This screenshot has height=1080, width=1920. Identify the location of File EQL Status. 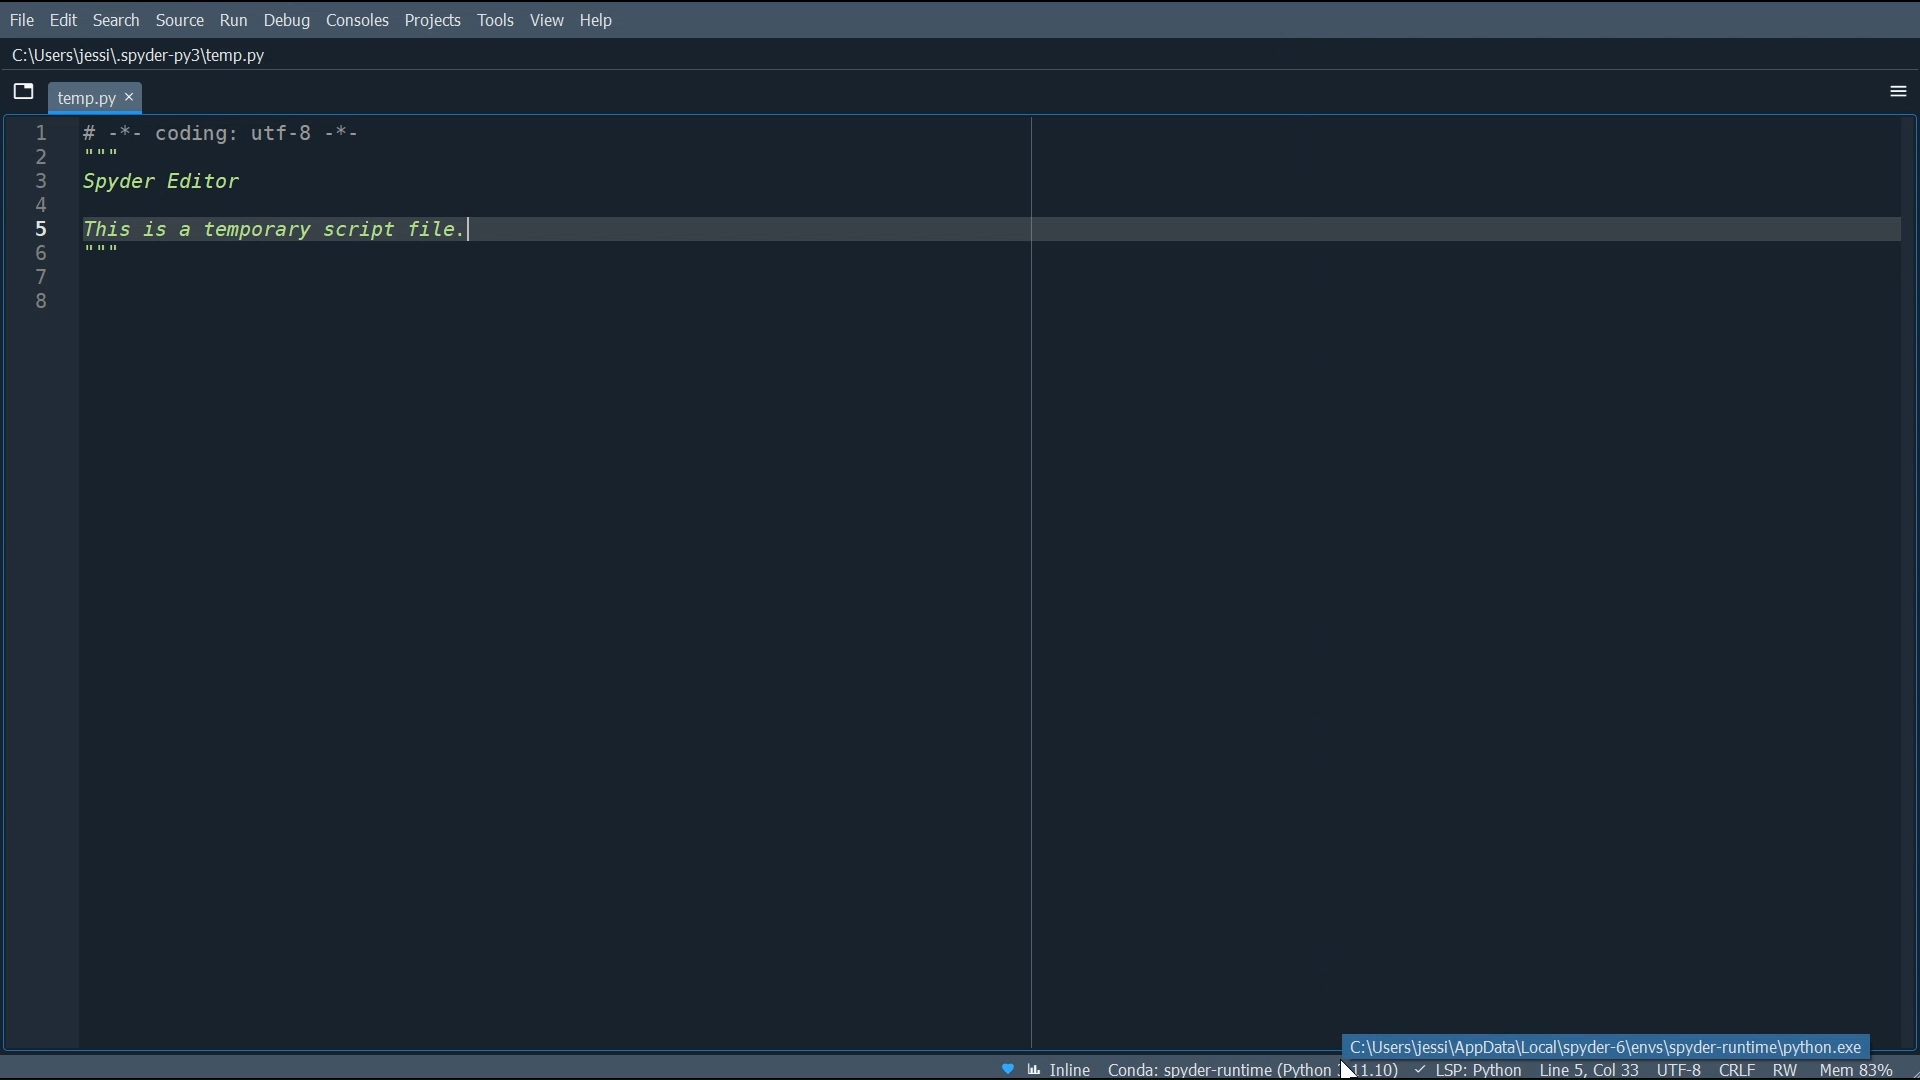
(1738, 1069).